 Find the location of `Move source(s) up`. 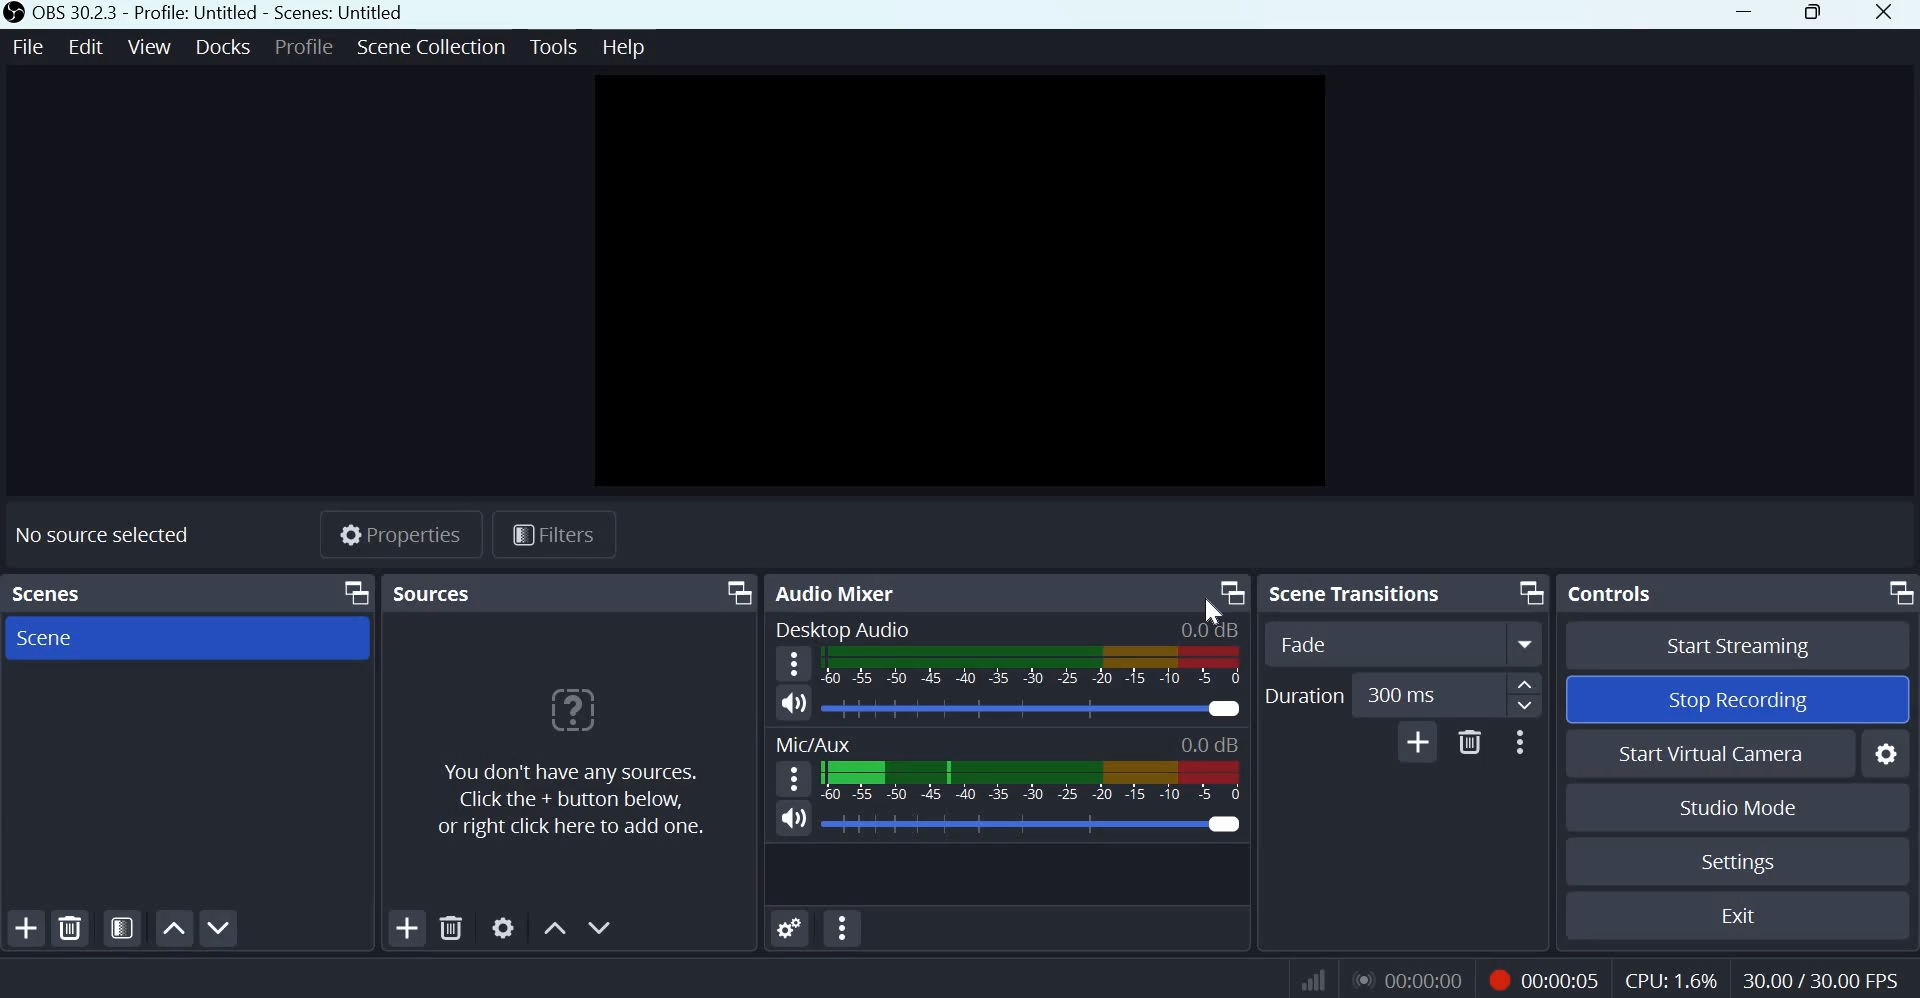

Move source(s) up is located at coordinates (556, 927).